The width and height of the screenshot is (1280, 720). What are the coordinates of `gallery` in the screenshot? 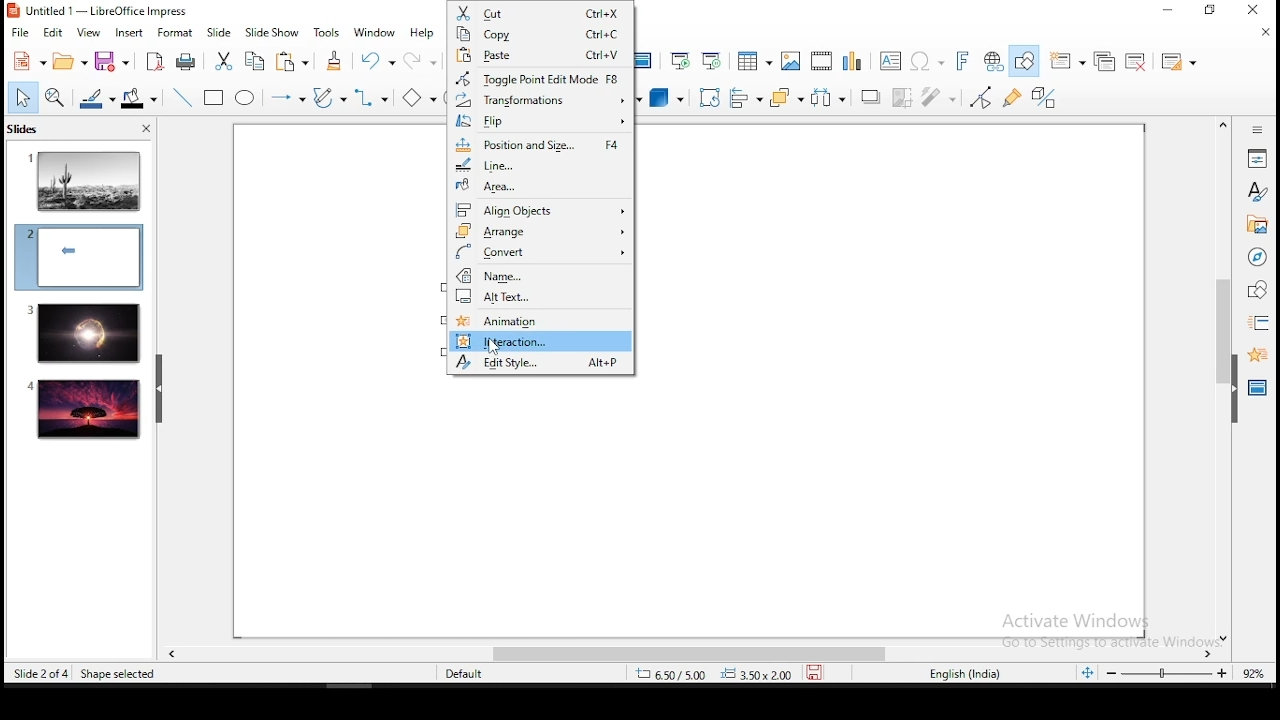 It's located at (1257, 227).